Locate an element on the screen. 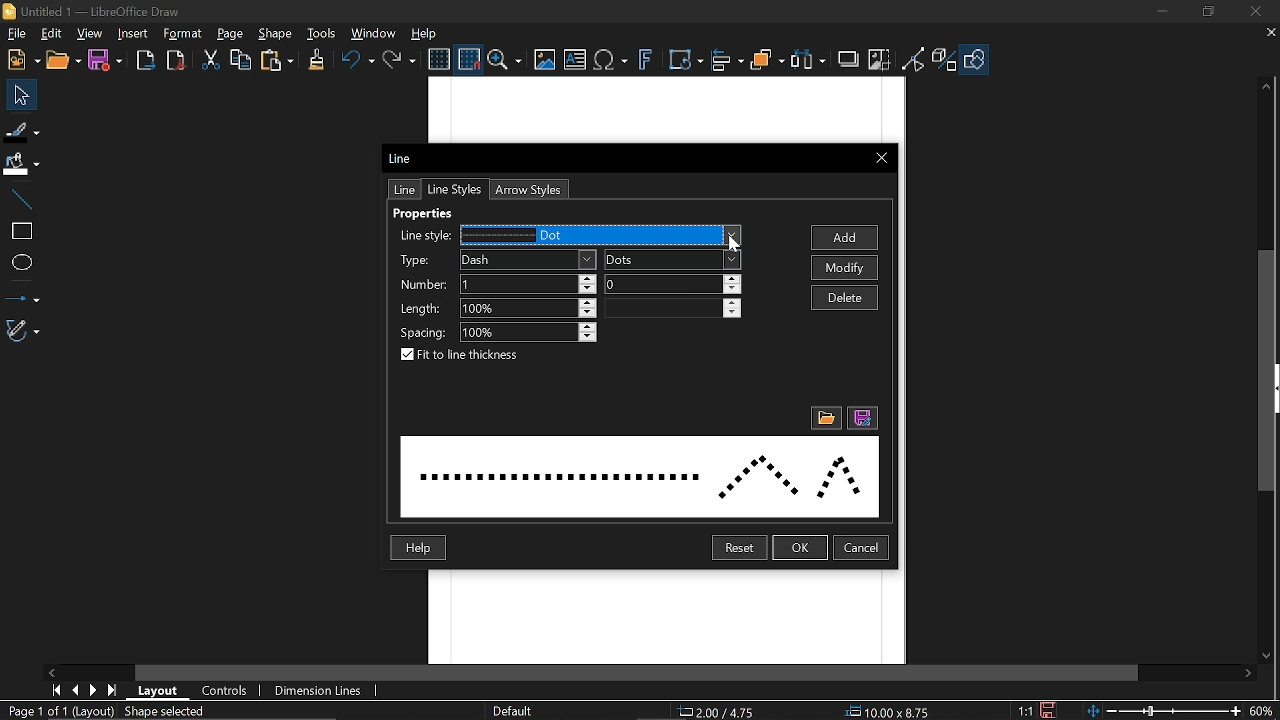 The image size is (1280, 720). First page is located at coordinates (57, 690).